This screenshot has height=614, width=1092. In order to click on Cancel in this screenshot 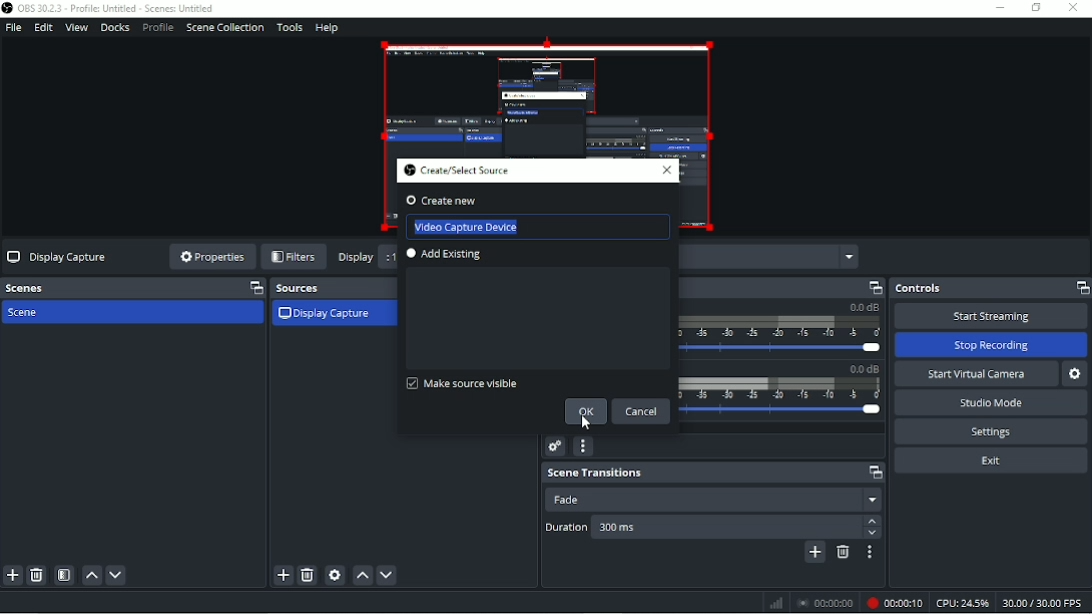, I will do `click(642, 412)`.